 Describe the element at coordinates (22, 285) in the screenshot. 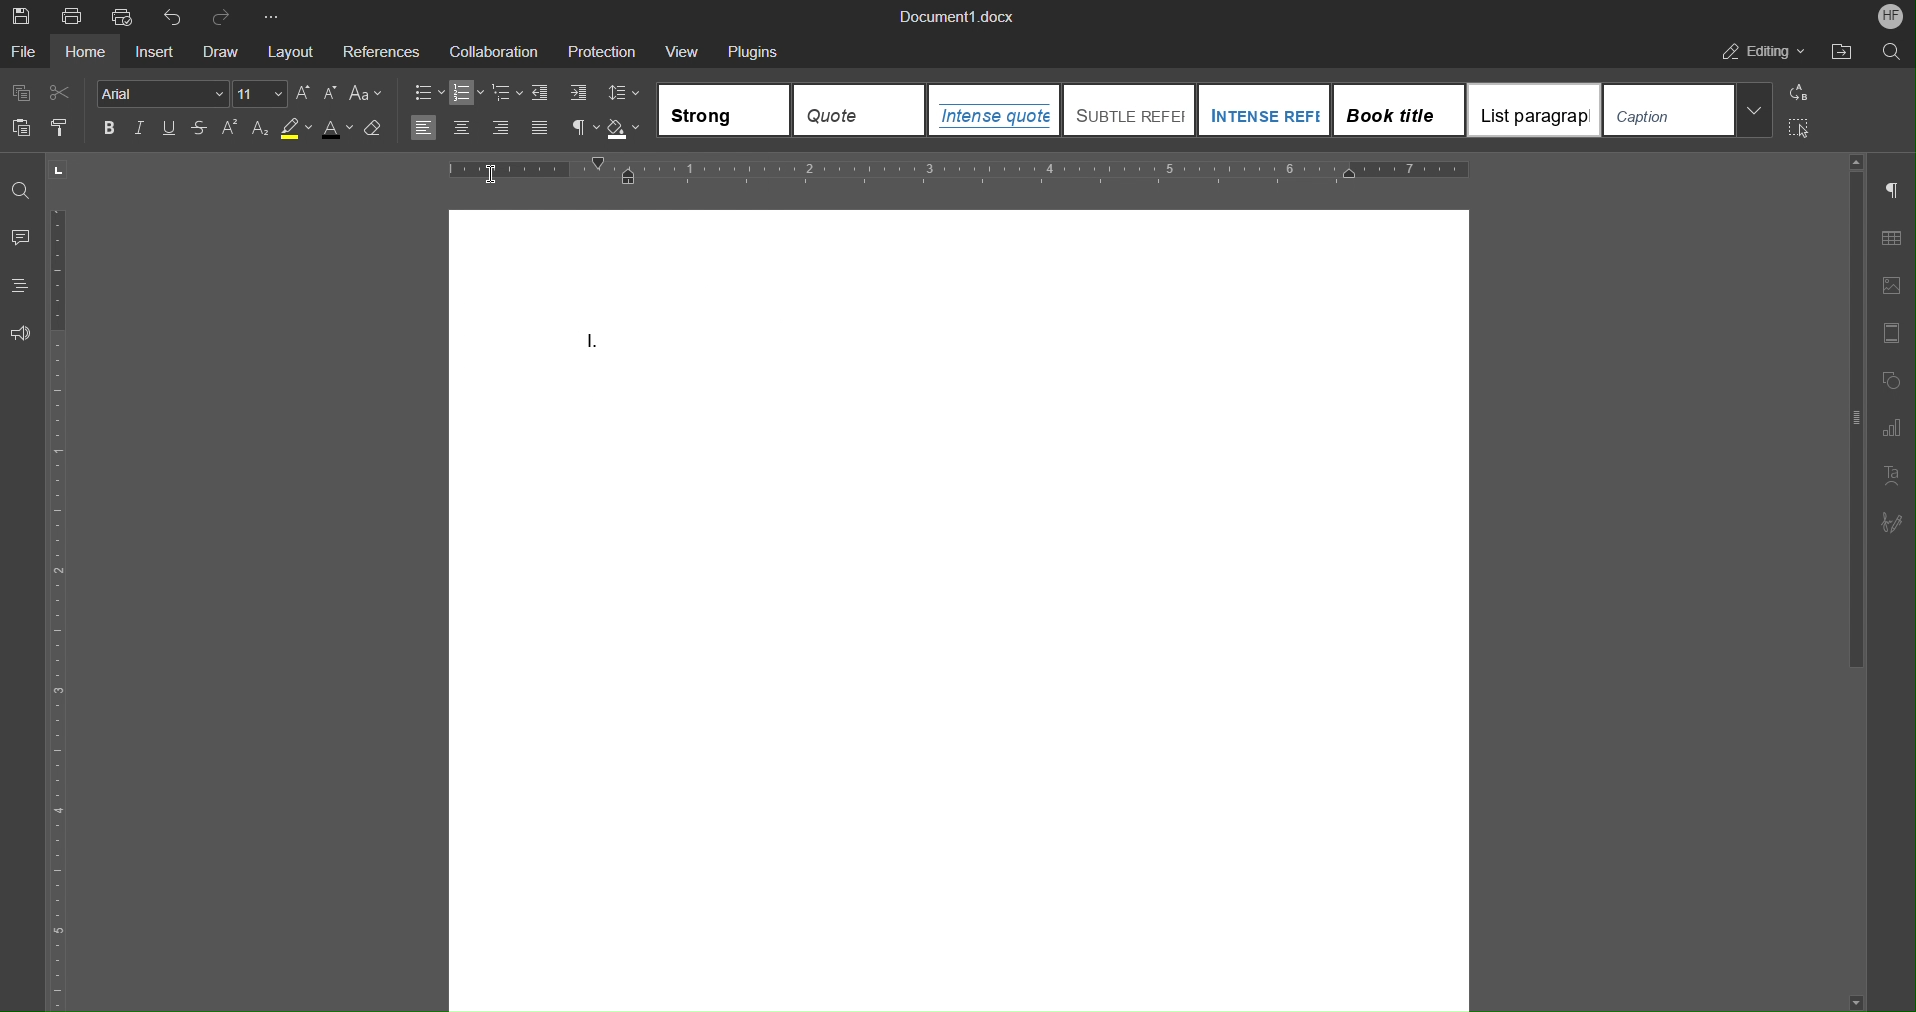

I see `Headings` at that location.